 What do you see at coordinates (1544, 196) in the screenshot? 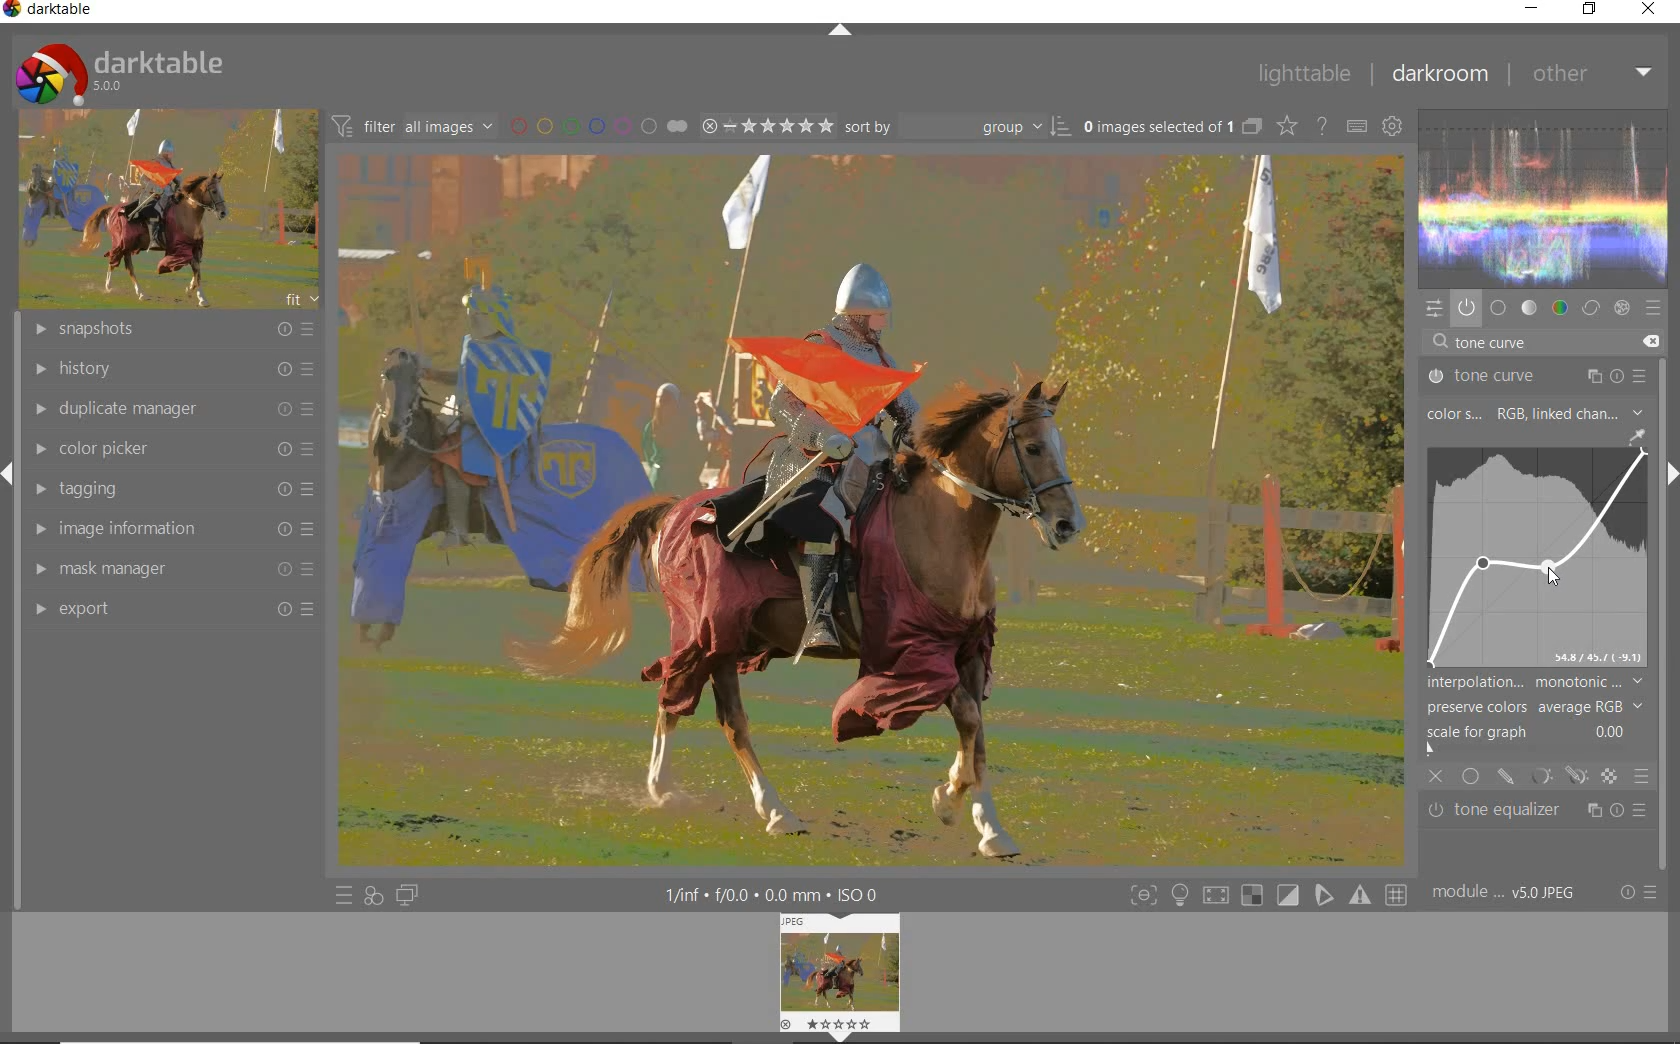
I see `waveform` at bounding box center [1544, 196].